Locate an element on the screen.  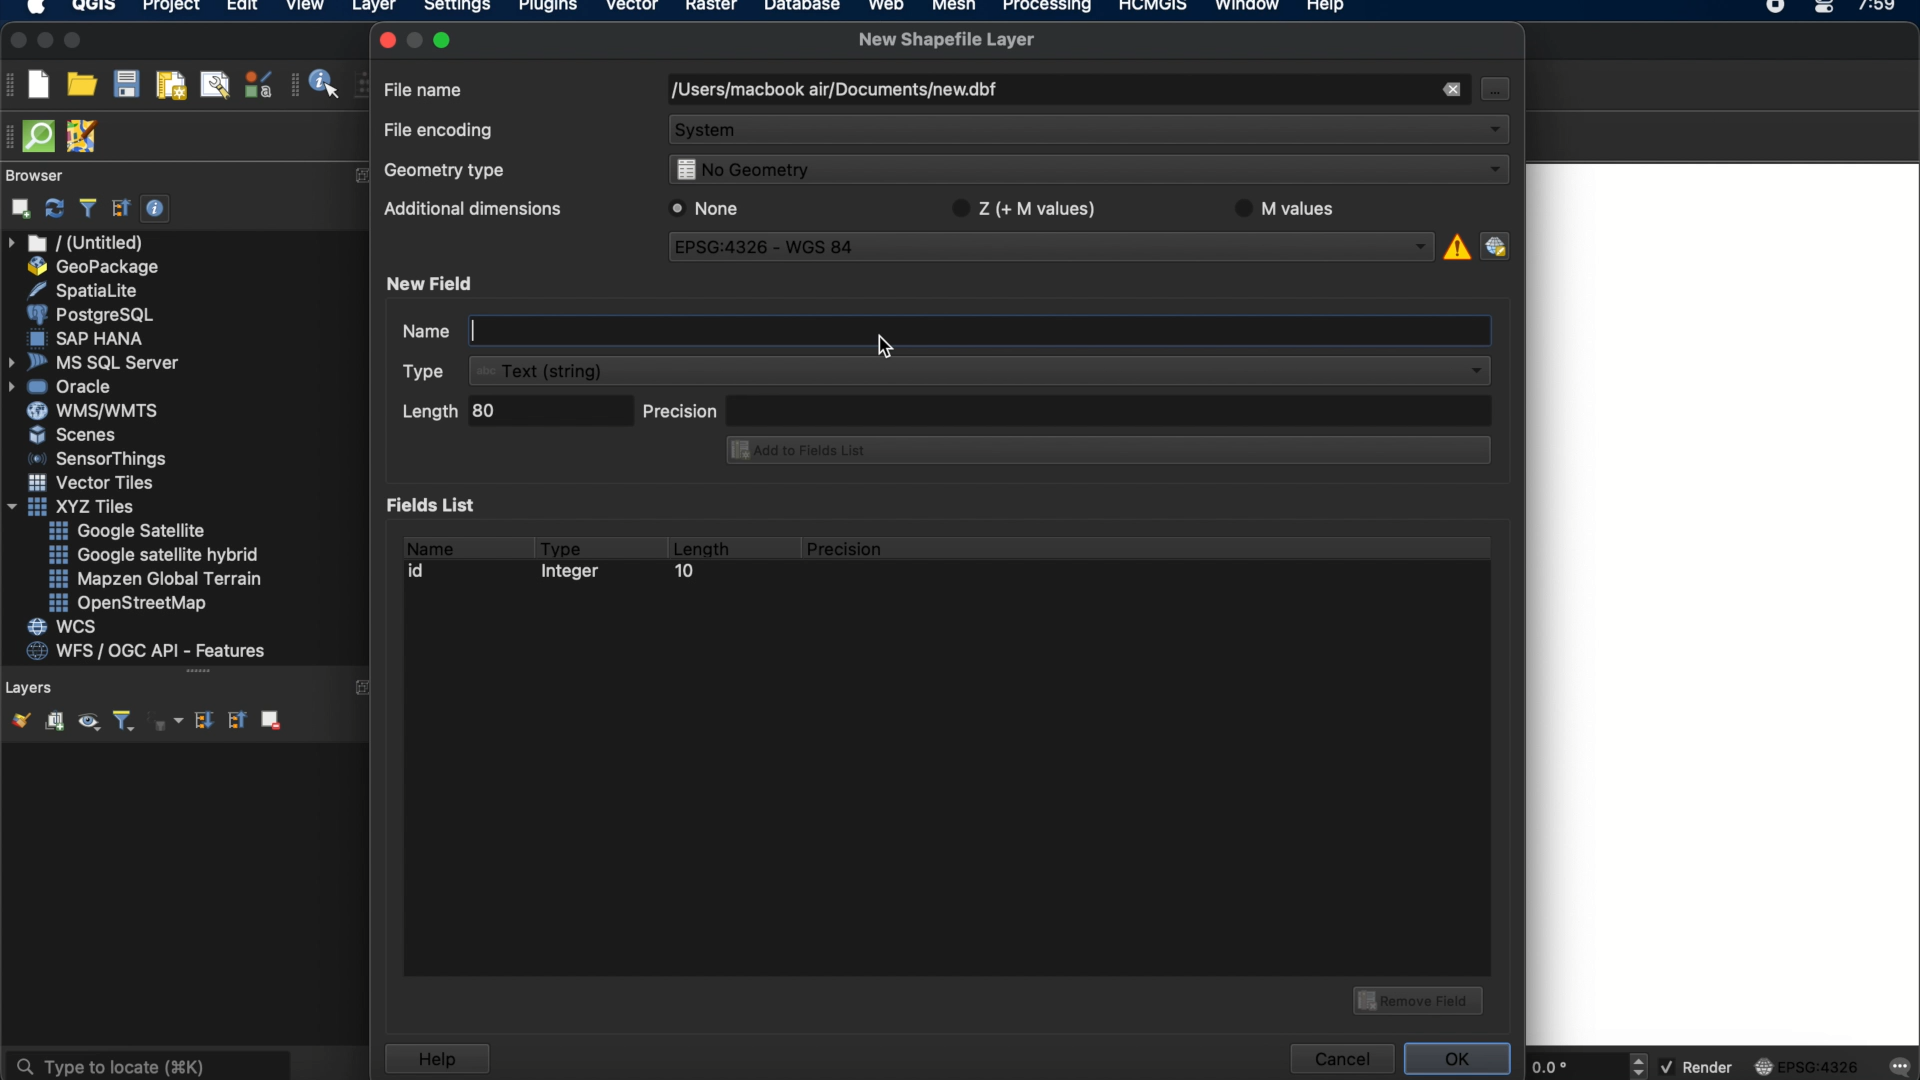
filter legend by expression is located at coordinates (167, 721).